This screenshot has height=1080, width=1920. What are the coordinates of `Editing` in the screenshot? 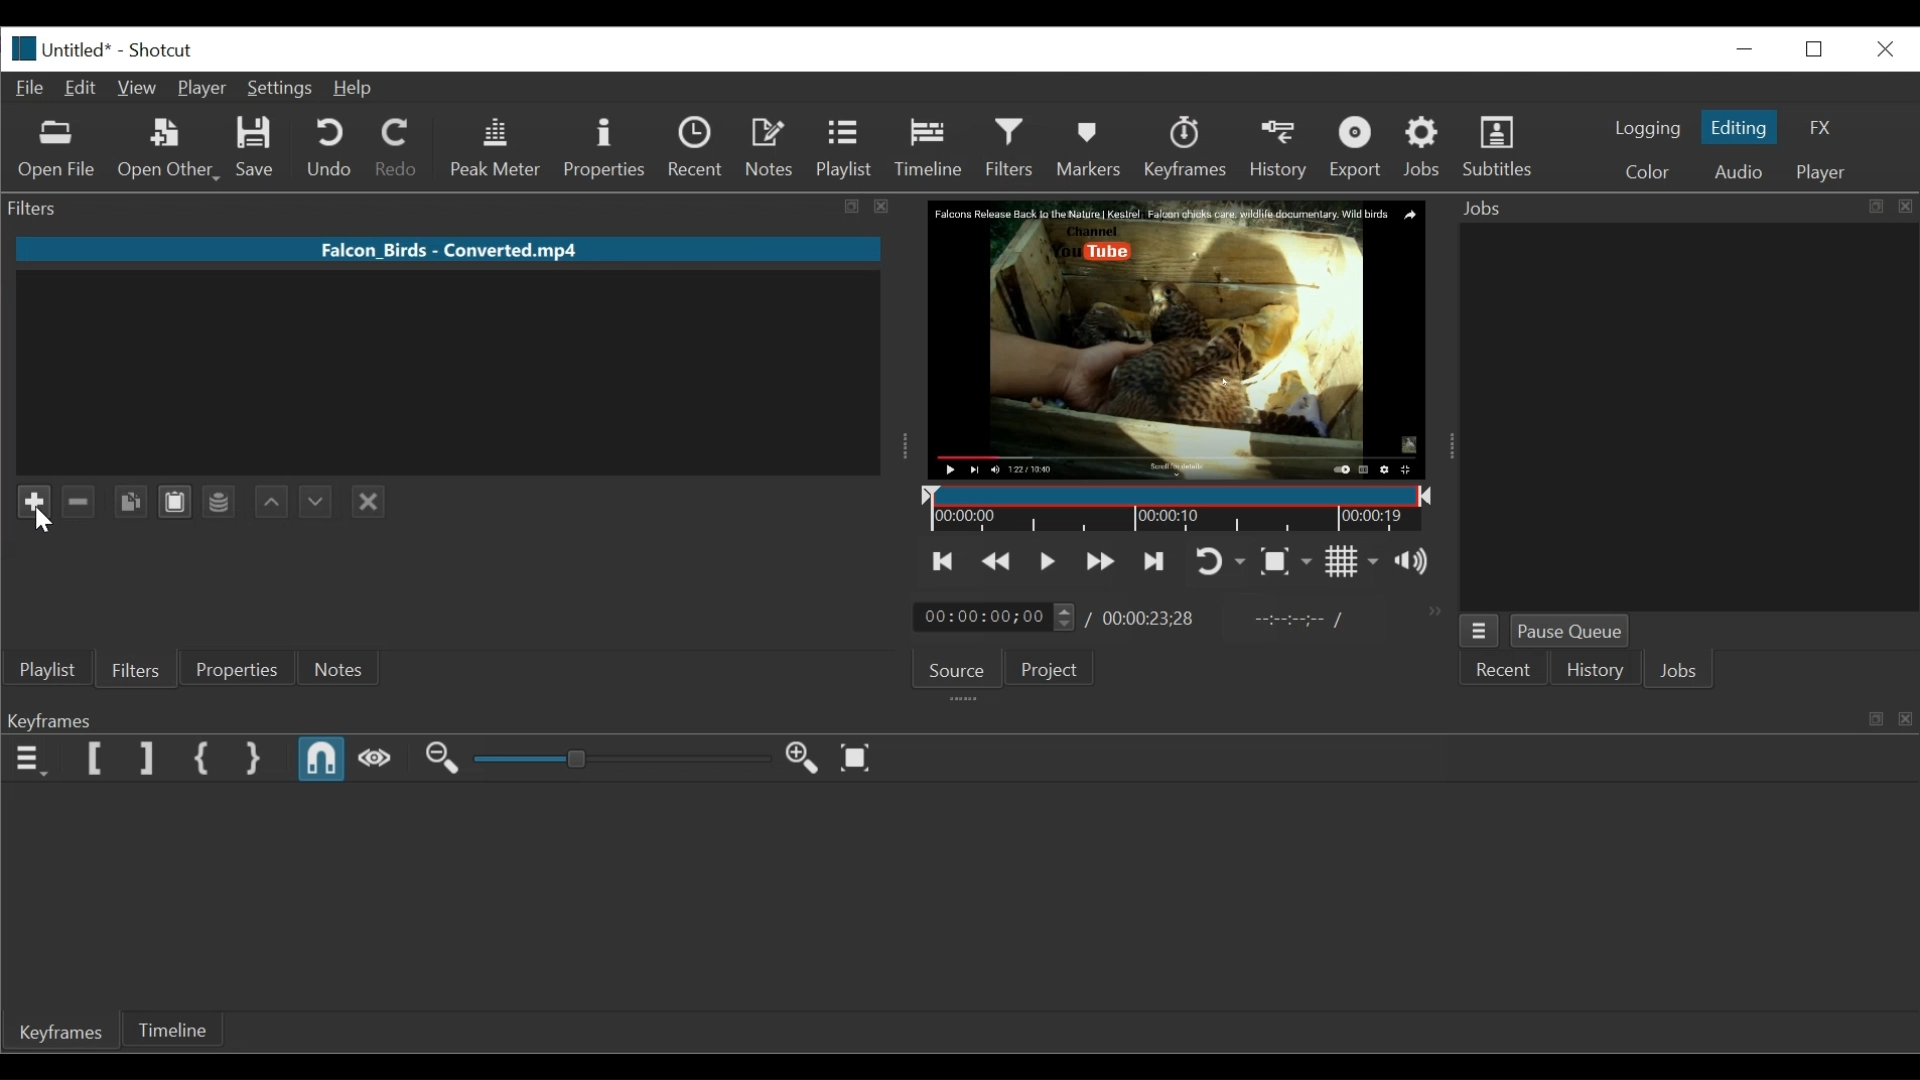 It's located at (1741, 127).